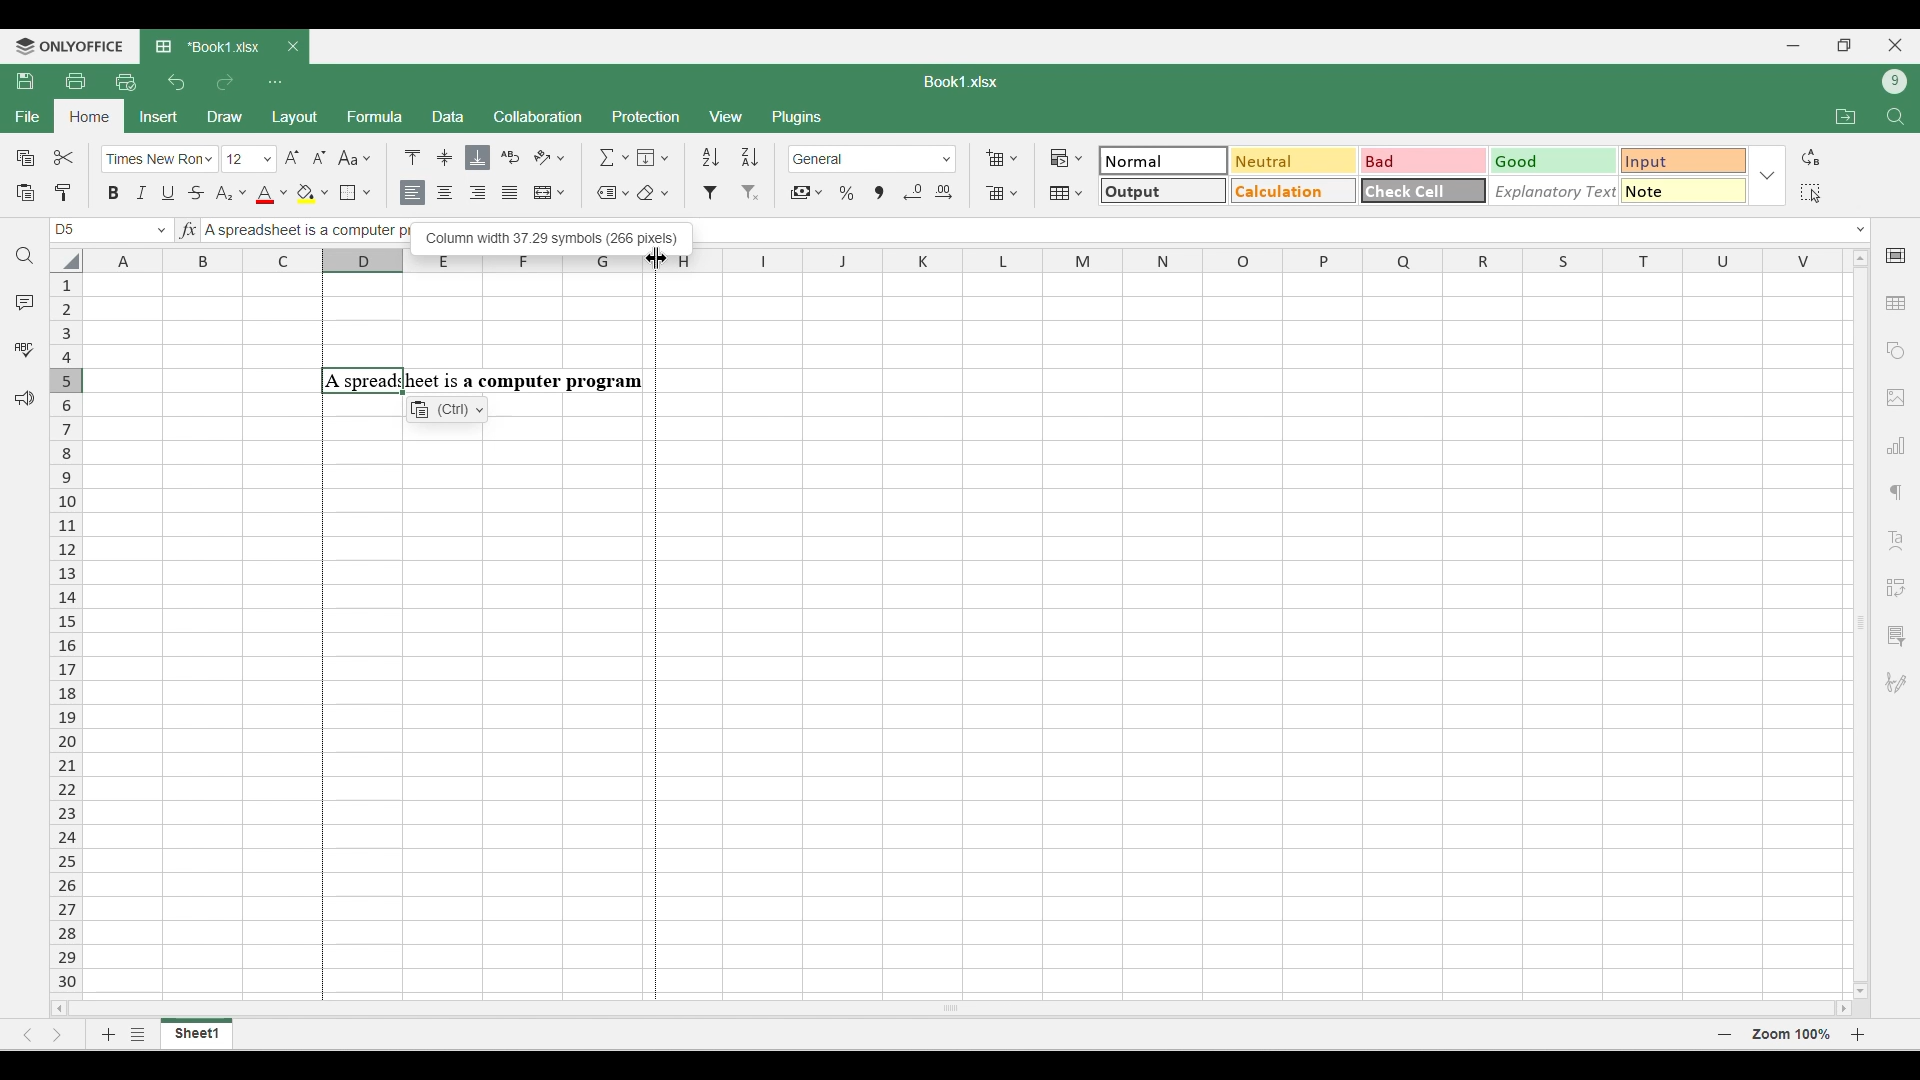 The height and width of the screenshot is (1080, 1920). Describe the element at coordinates (873, 159) in the screenshot. I see `Number format options` at that location.